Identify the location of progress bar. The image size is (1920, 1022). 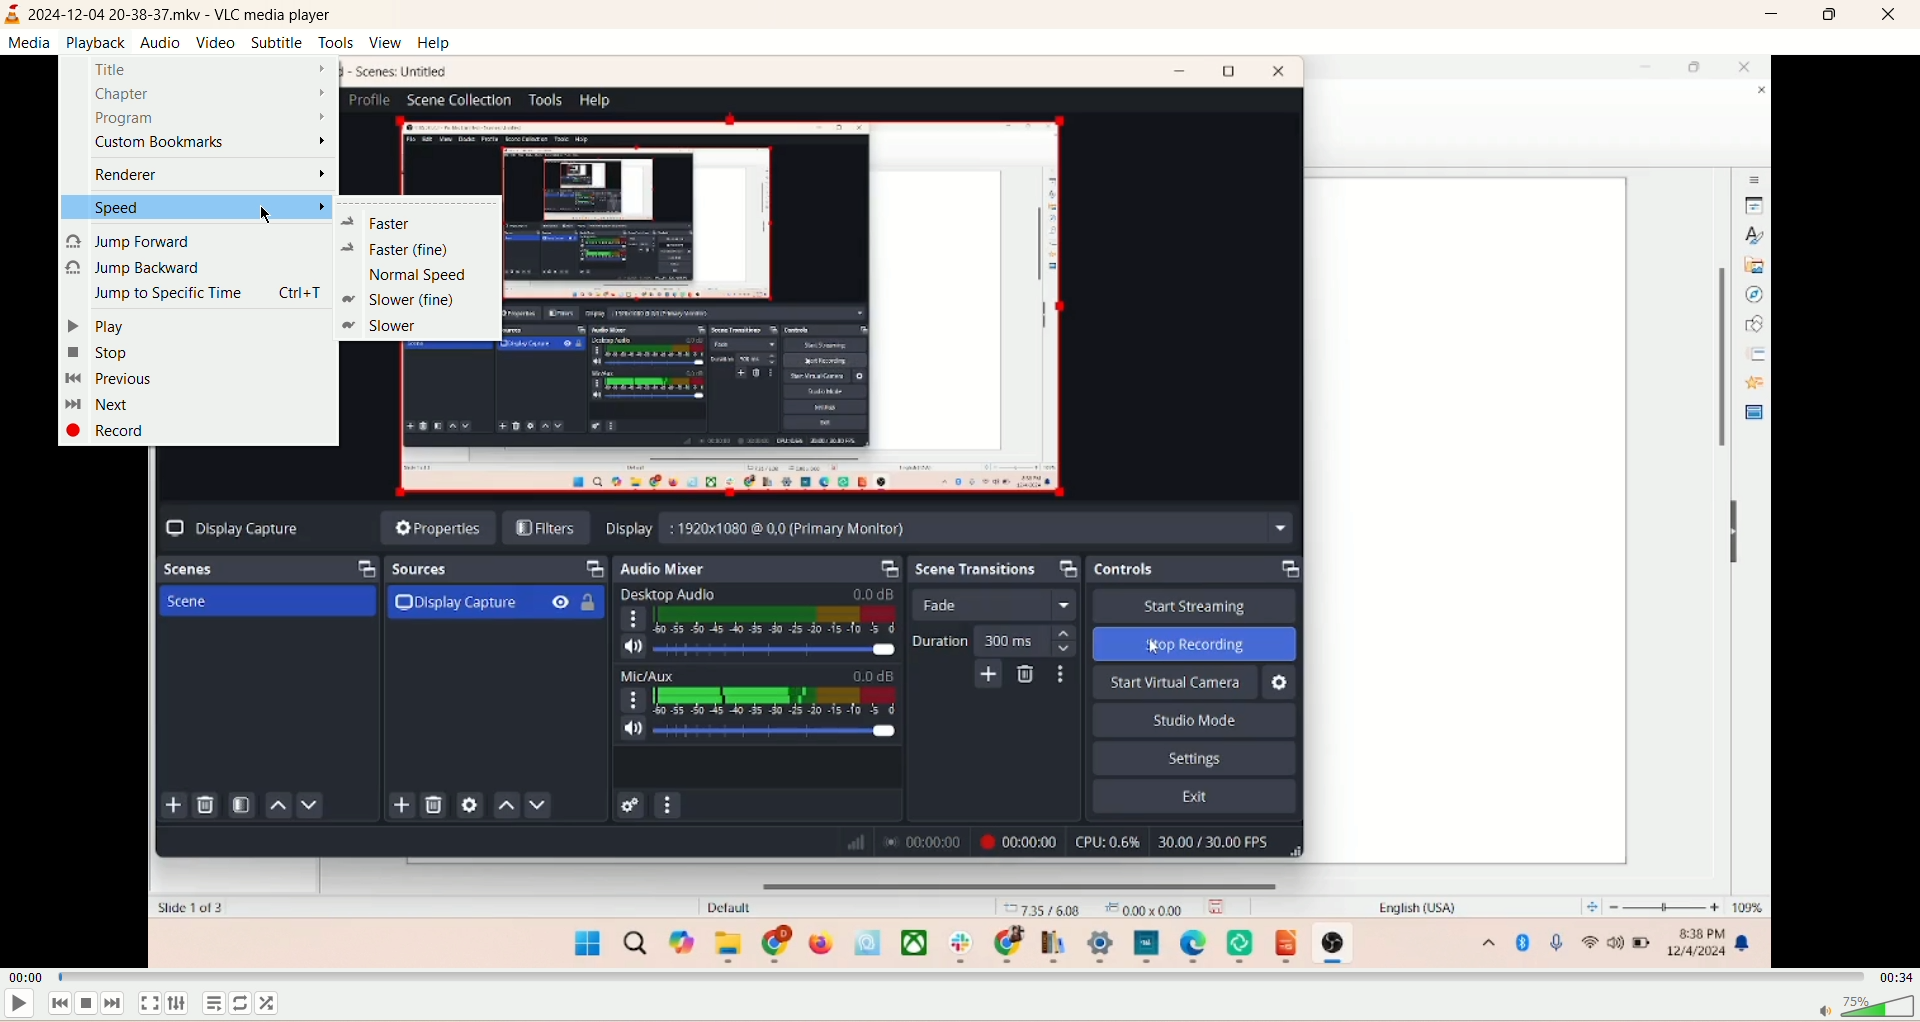
(956, 975).